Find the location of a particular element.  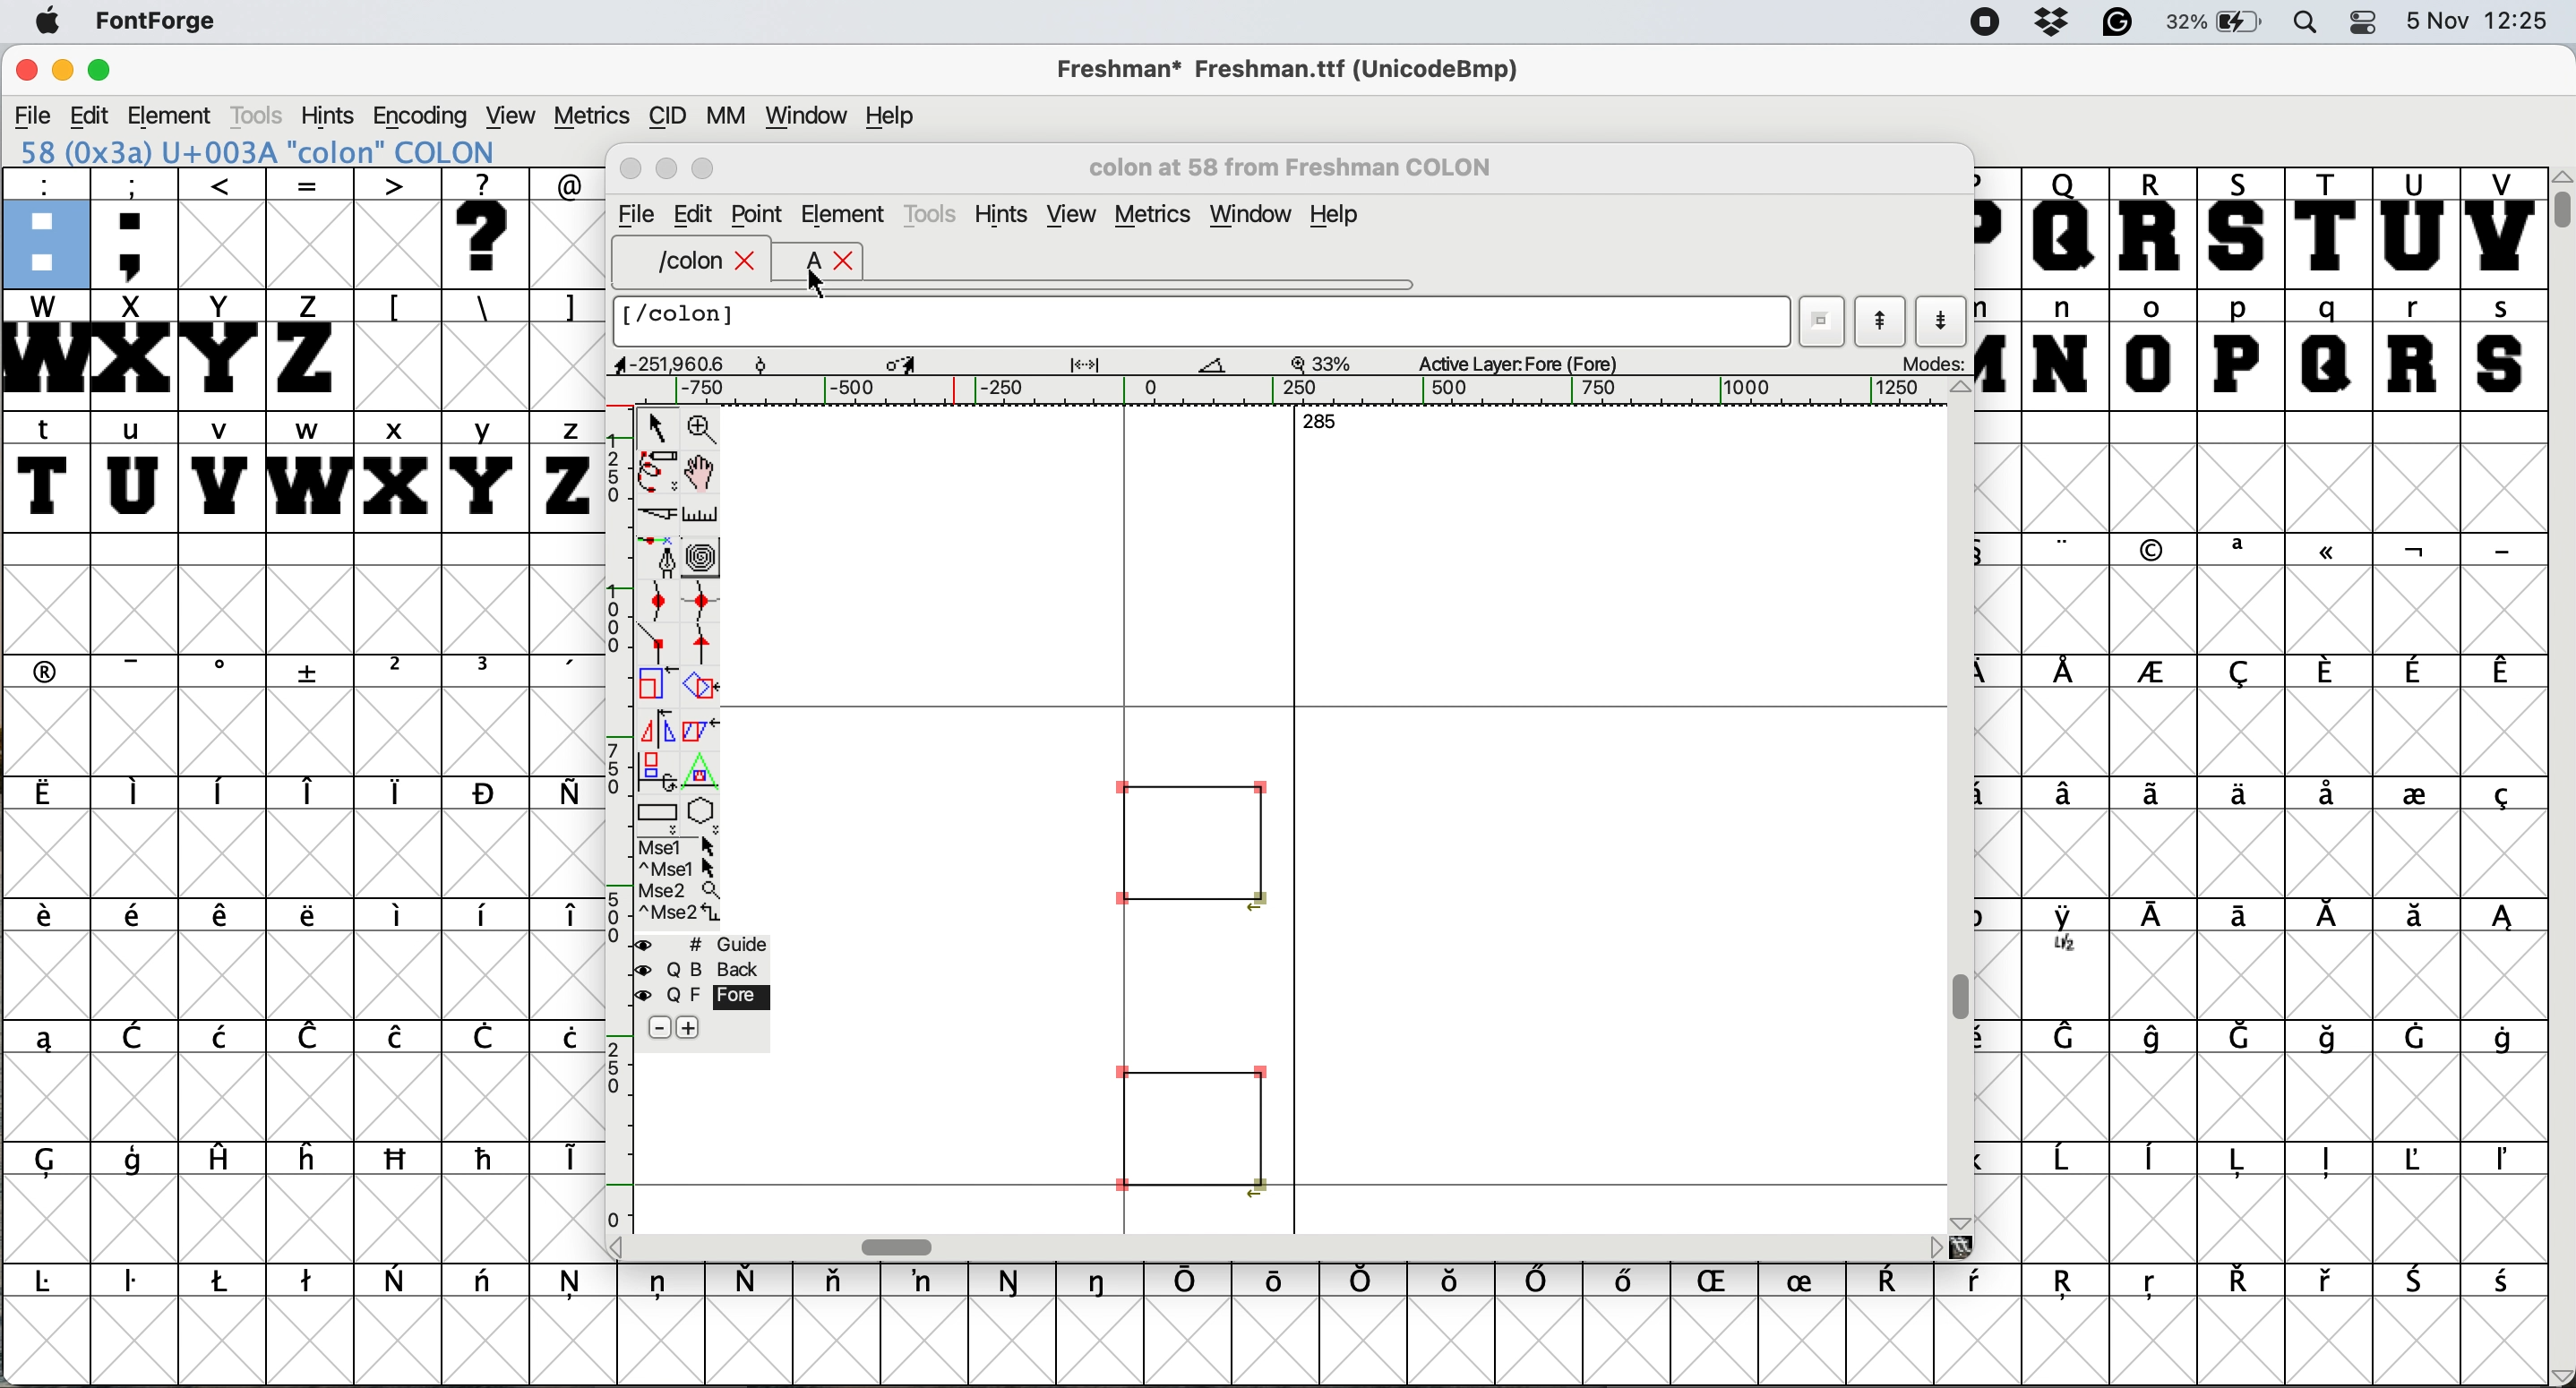

symbol is located at coordinates (313, 672).